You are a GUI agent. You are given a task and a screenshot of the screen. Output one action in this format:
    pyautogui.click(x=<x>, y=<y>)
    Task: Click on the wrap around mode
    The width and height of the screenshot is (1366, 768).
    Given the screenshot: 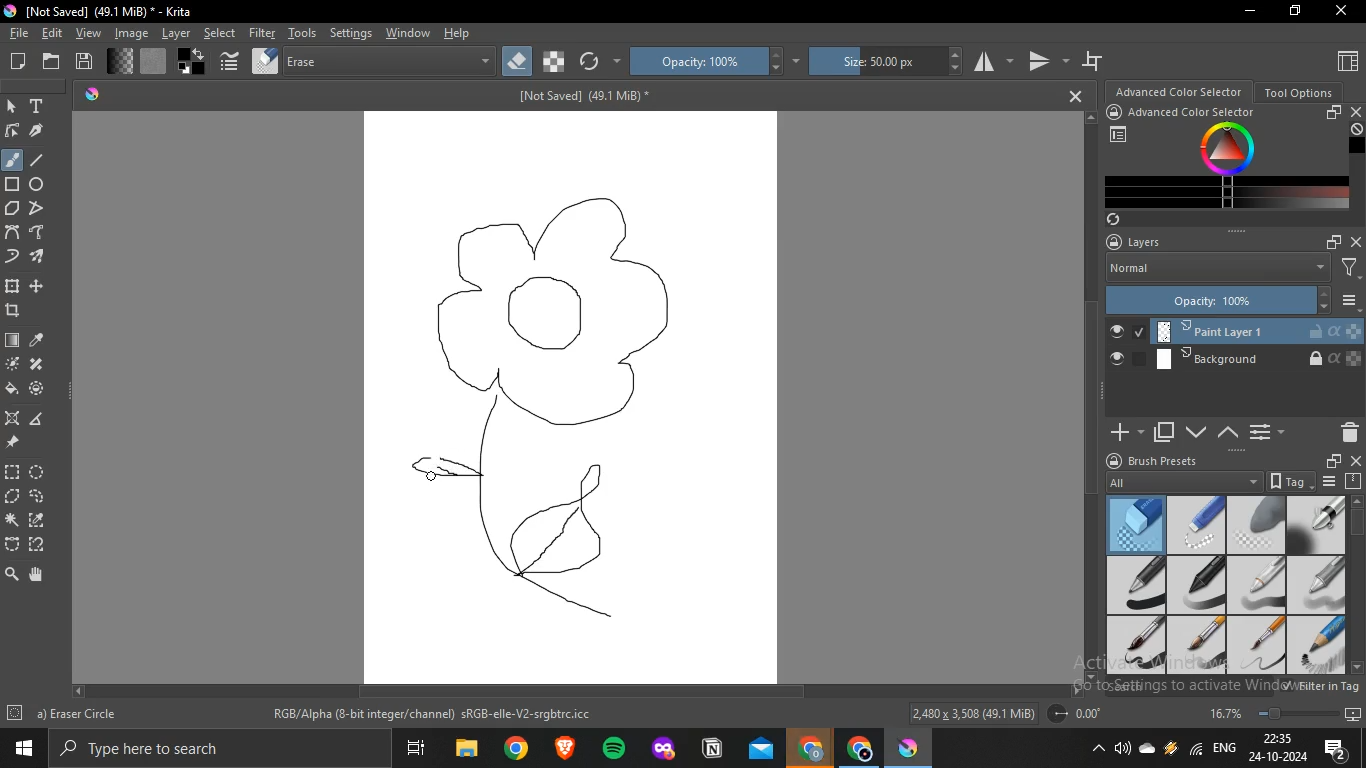 What is the action you would take?
    pyautogui.click(x=1095, y=60)
    